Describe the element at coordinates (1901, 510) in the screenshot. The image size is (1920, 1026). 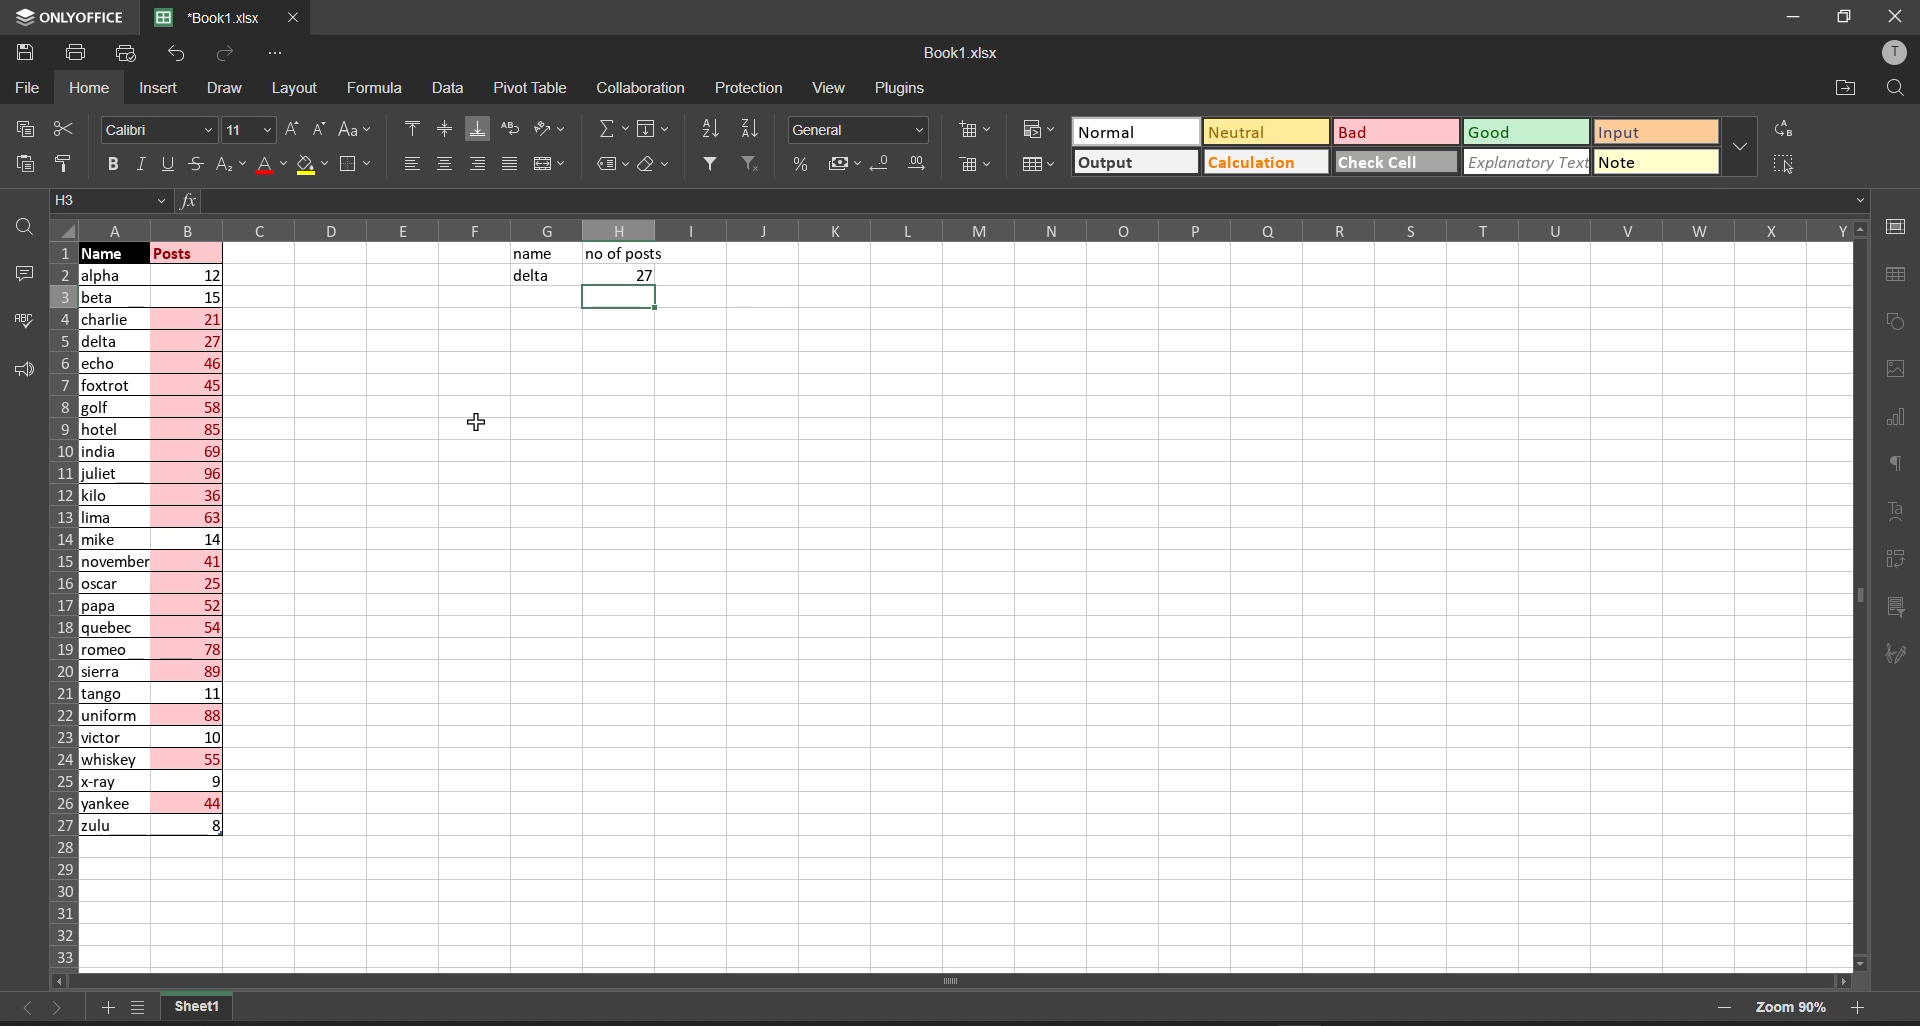
I see `text settings` at that location.